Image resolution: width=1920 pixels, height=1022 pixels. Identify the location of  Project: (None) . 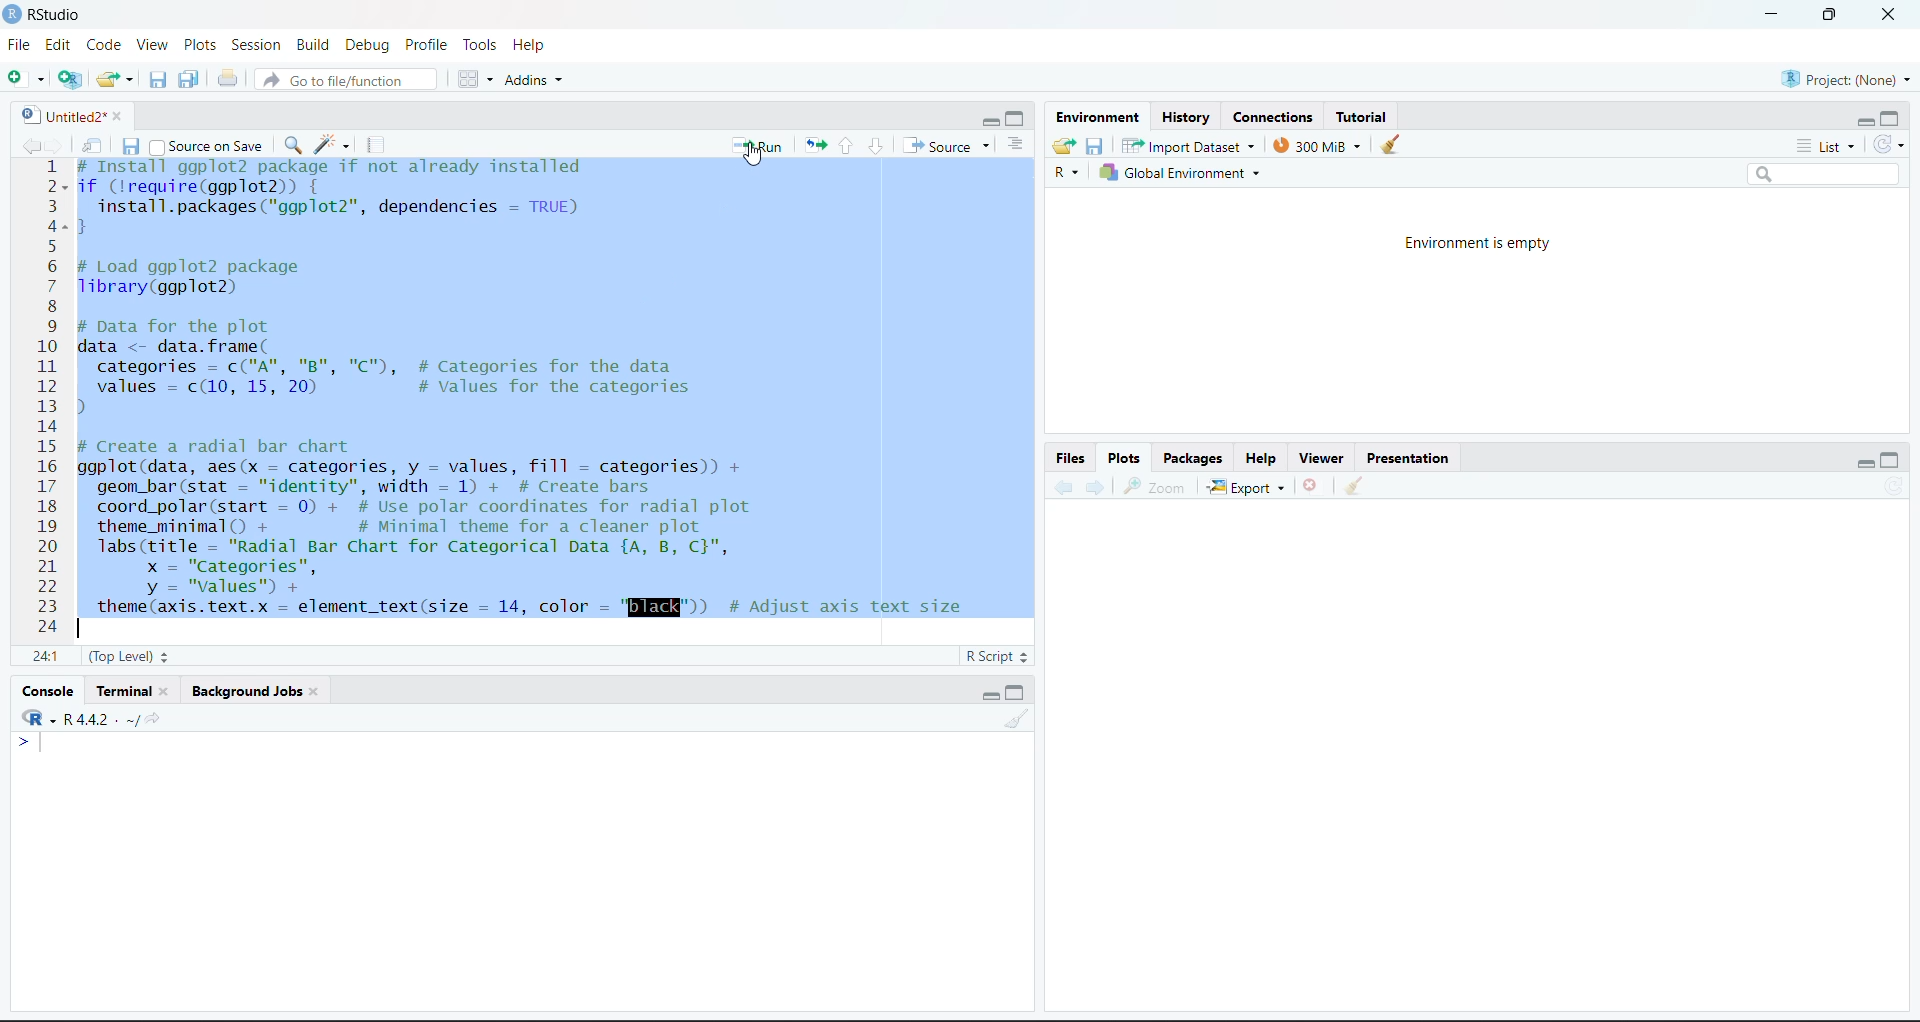
(1844, 77).